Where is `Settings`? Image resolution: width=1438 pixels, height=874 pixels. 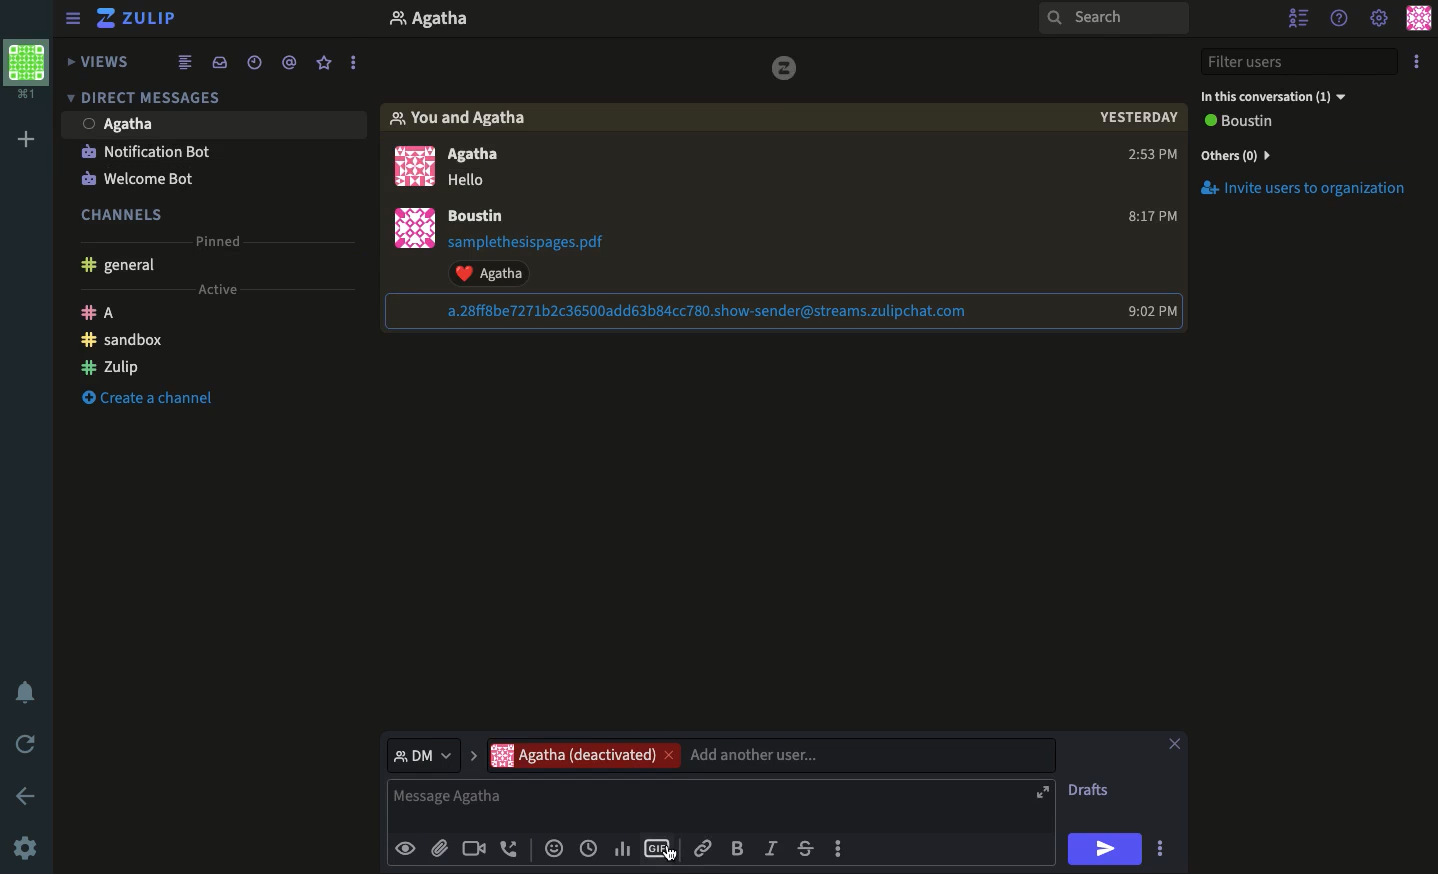
Settings is located at coordinates (1380, 20).